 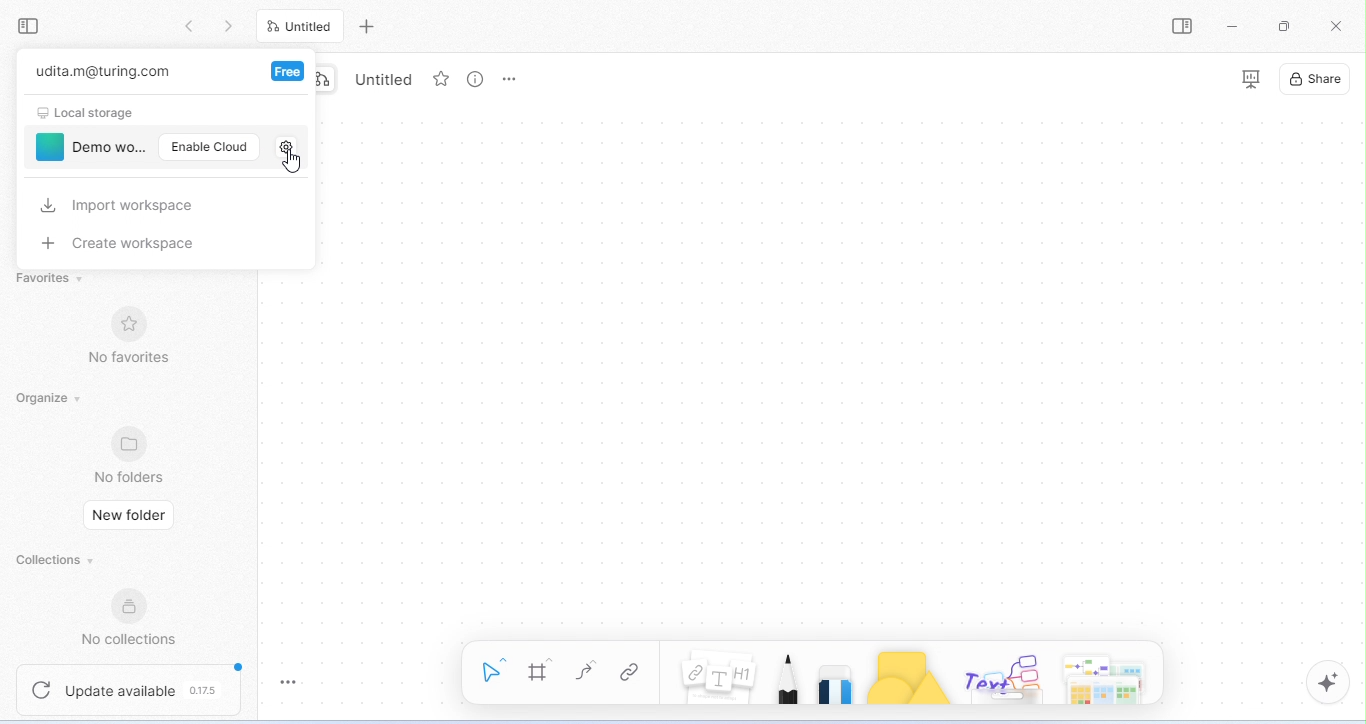 I want to click on local storage, so click(x=83, y=113).